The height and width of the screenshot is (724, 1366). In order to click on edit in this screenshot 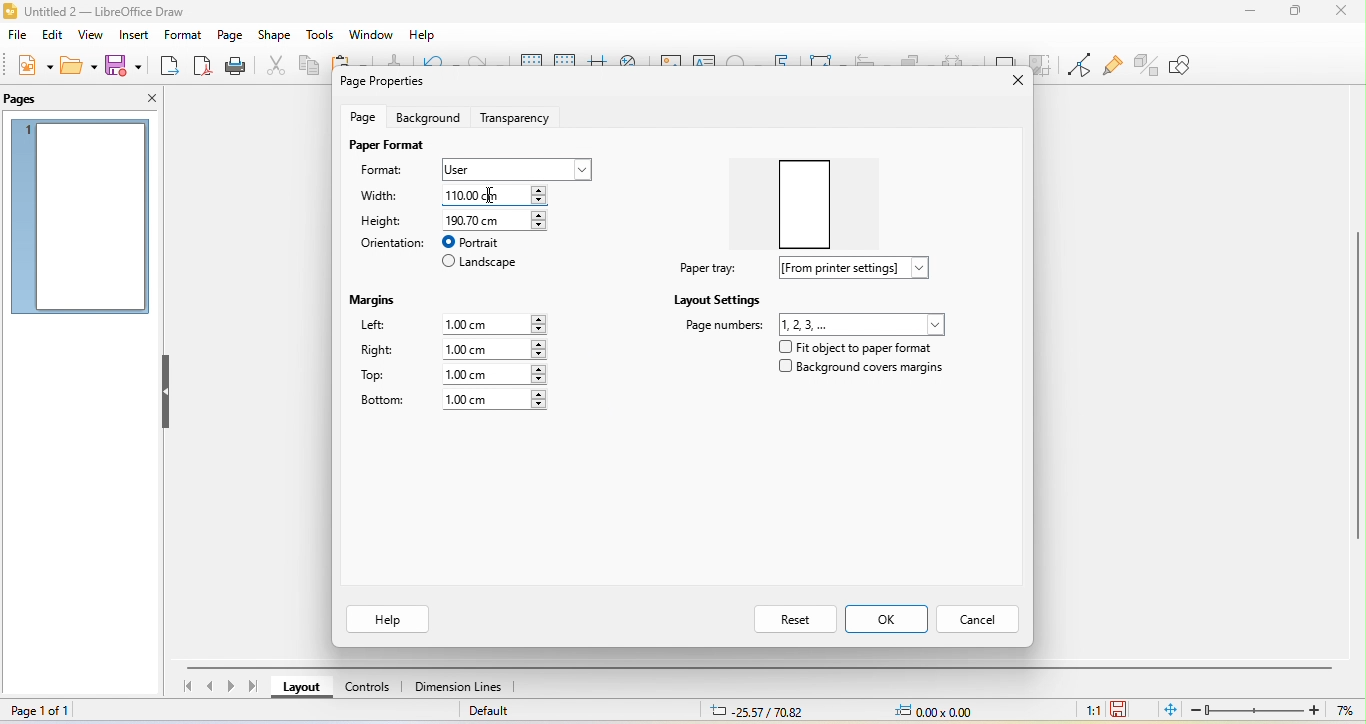, I will do `click(55, 35)`.